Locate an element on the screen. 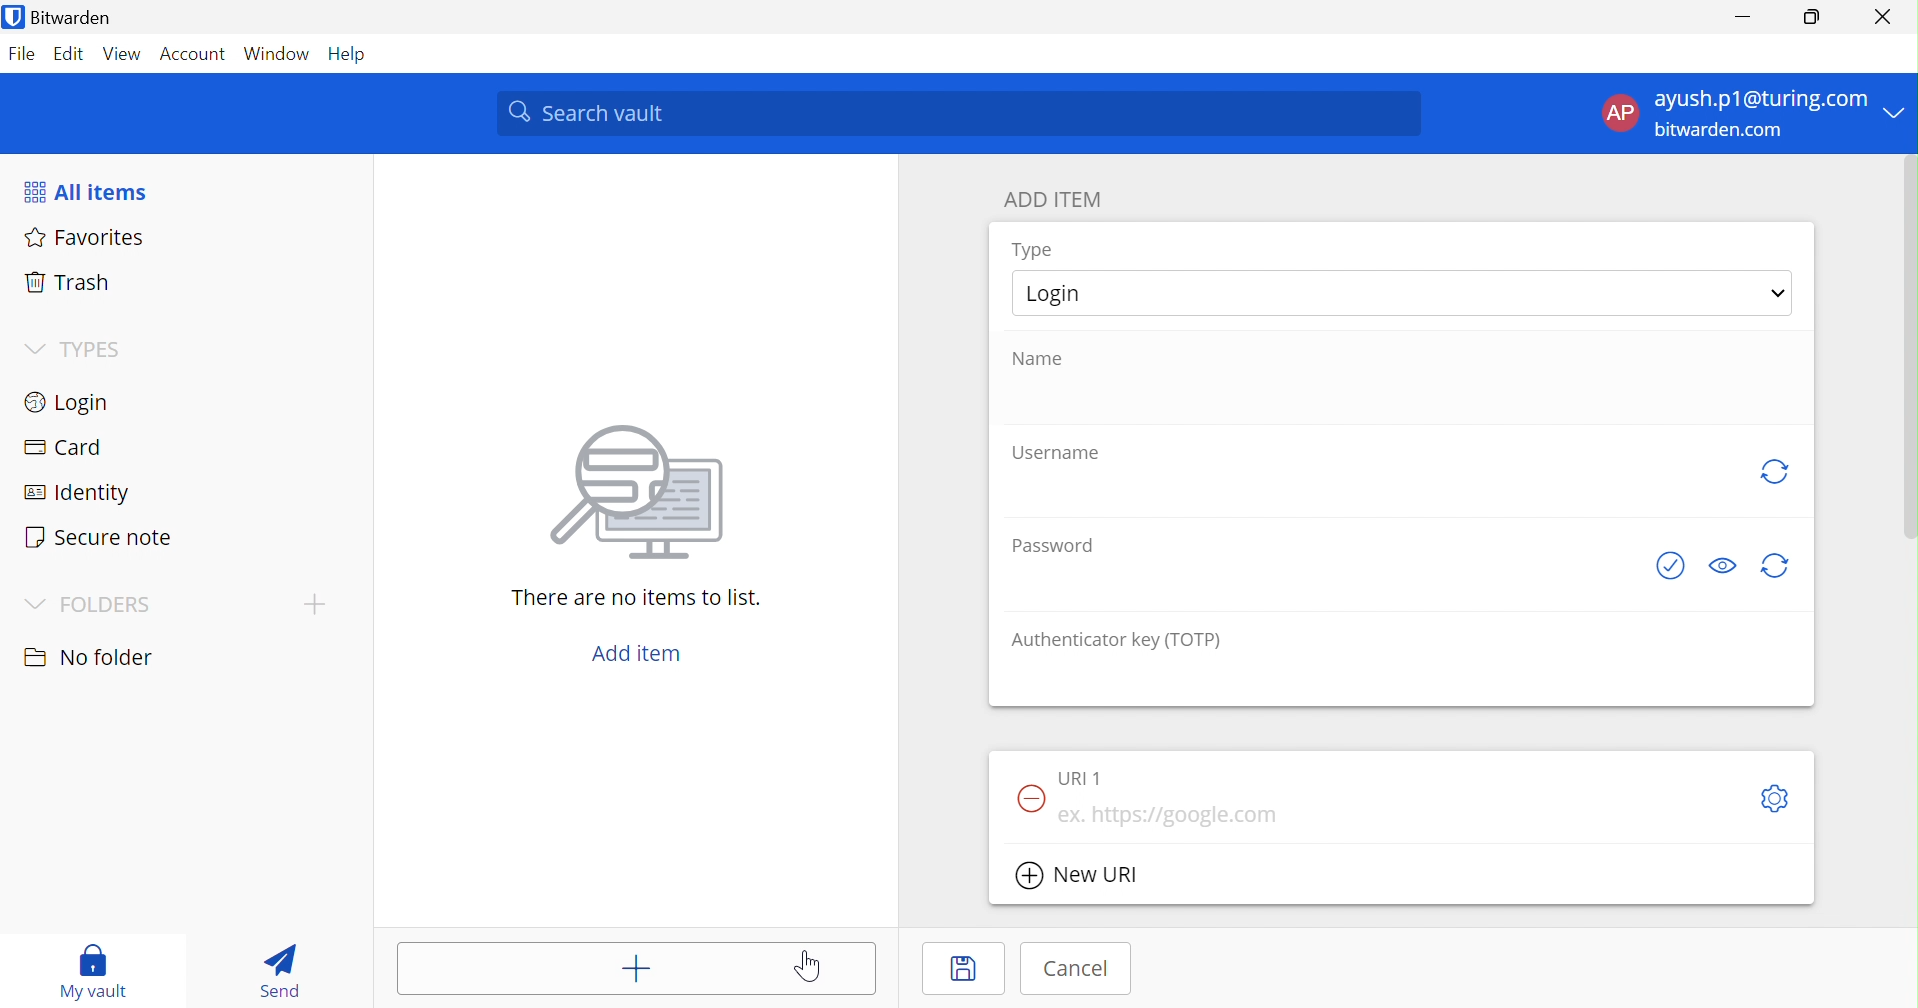 The width and height of the screenshot is (1918, 1008). My vault is located at coordinates (97, 970).